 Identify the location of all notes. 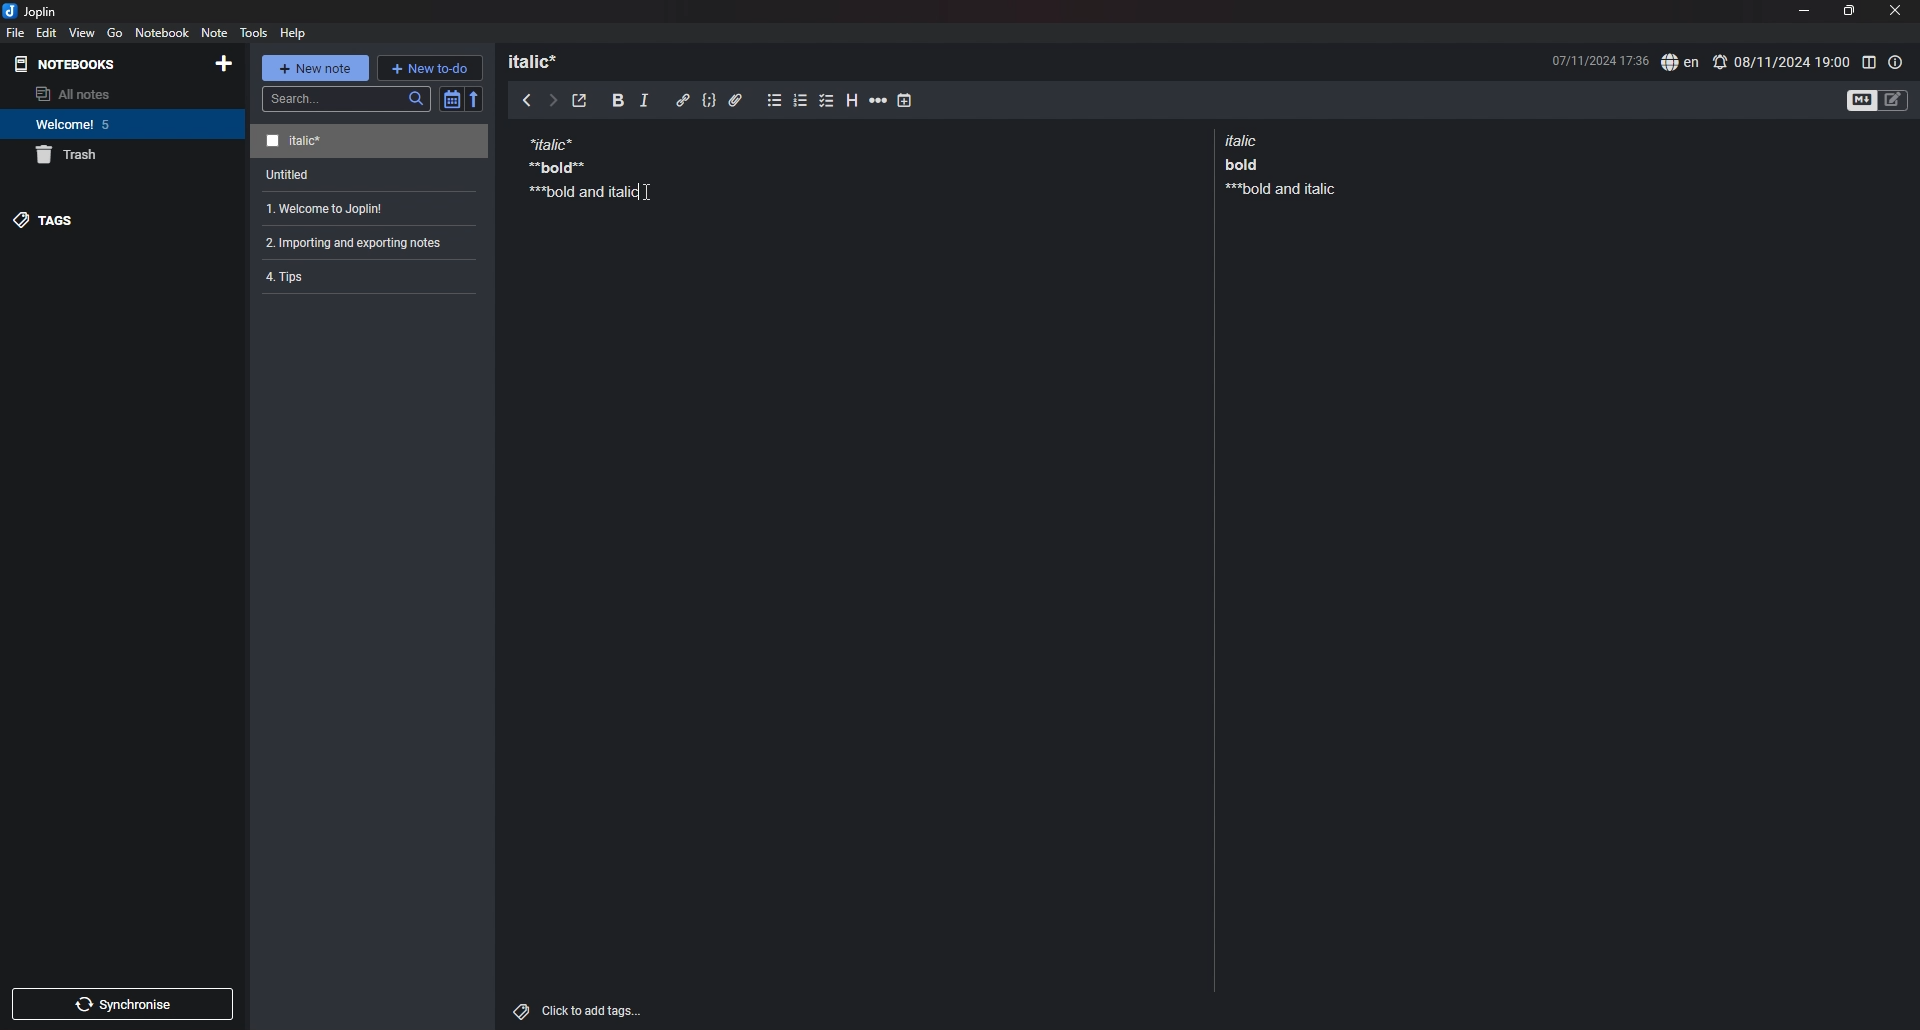
(117, 94).